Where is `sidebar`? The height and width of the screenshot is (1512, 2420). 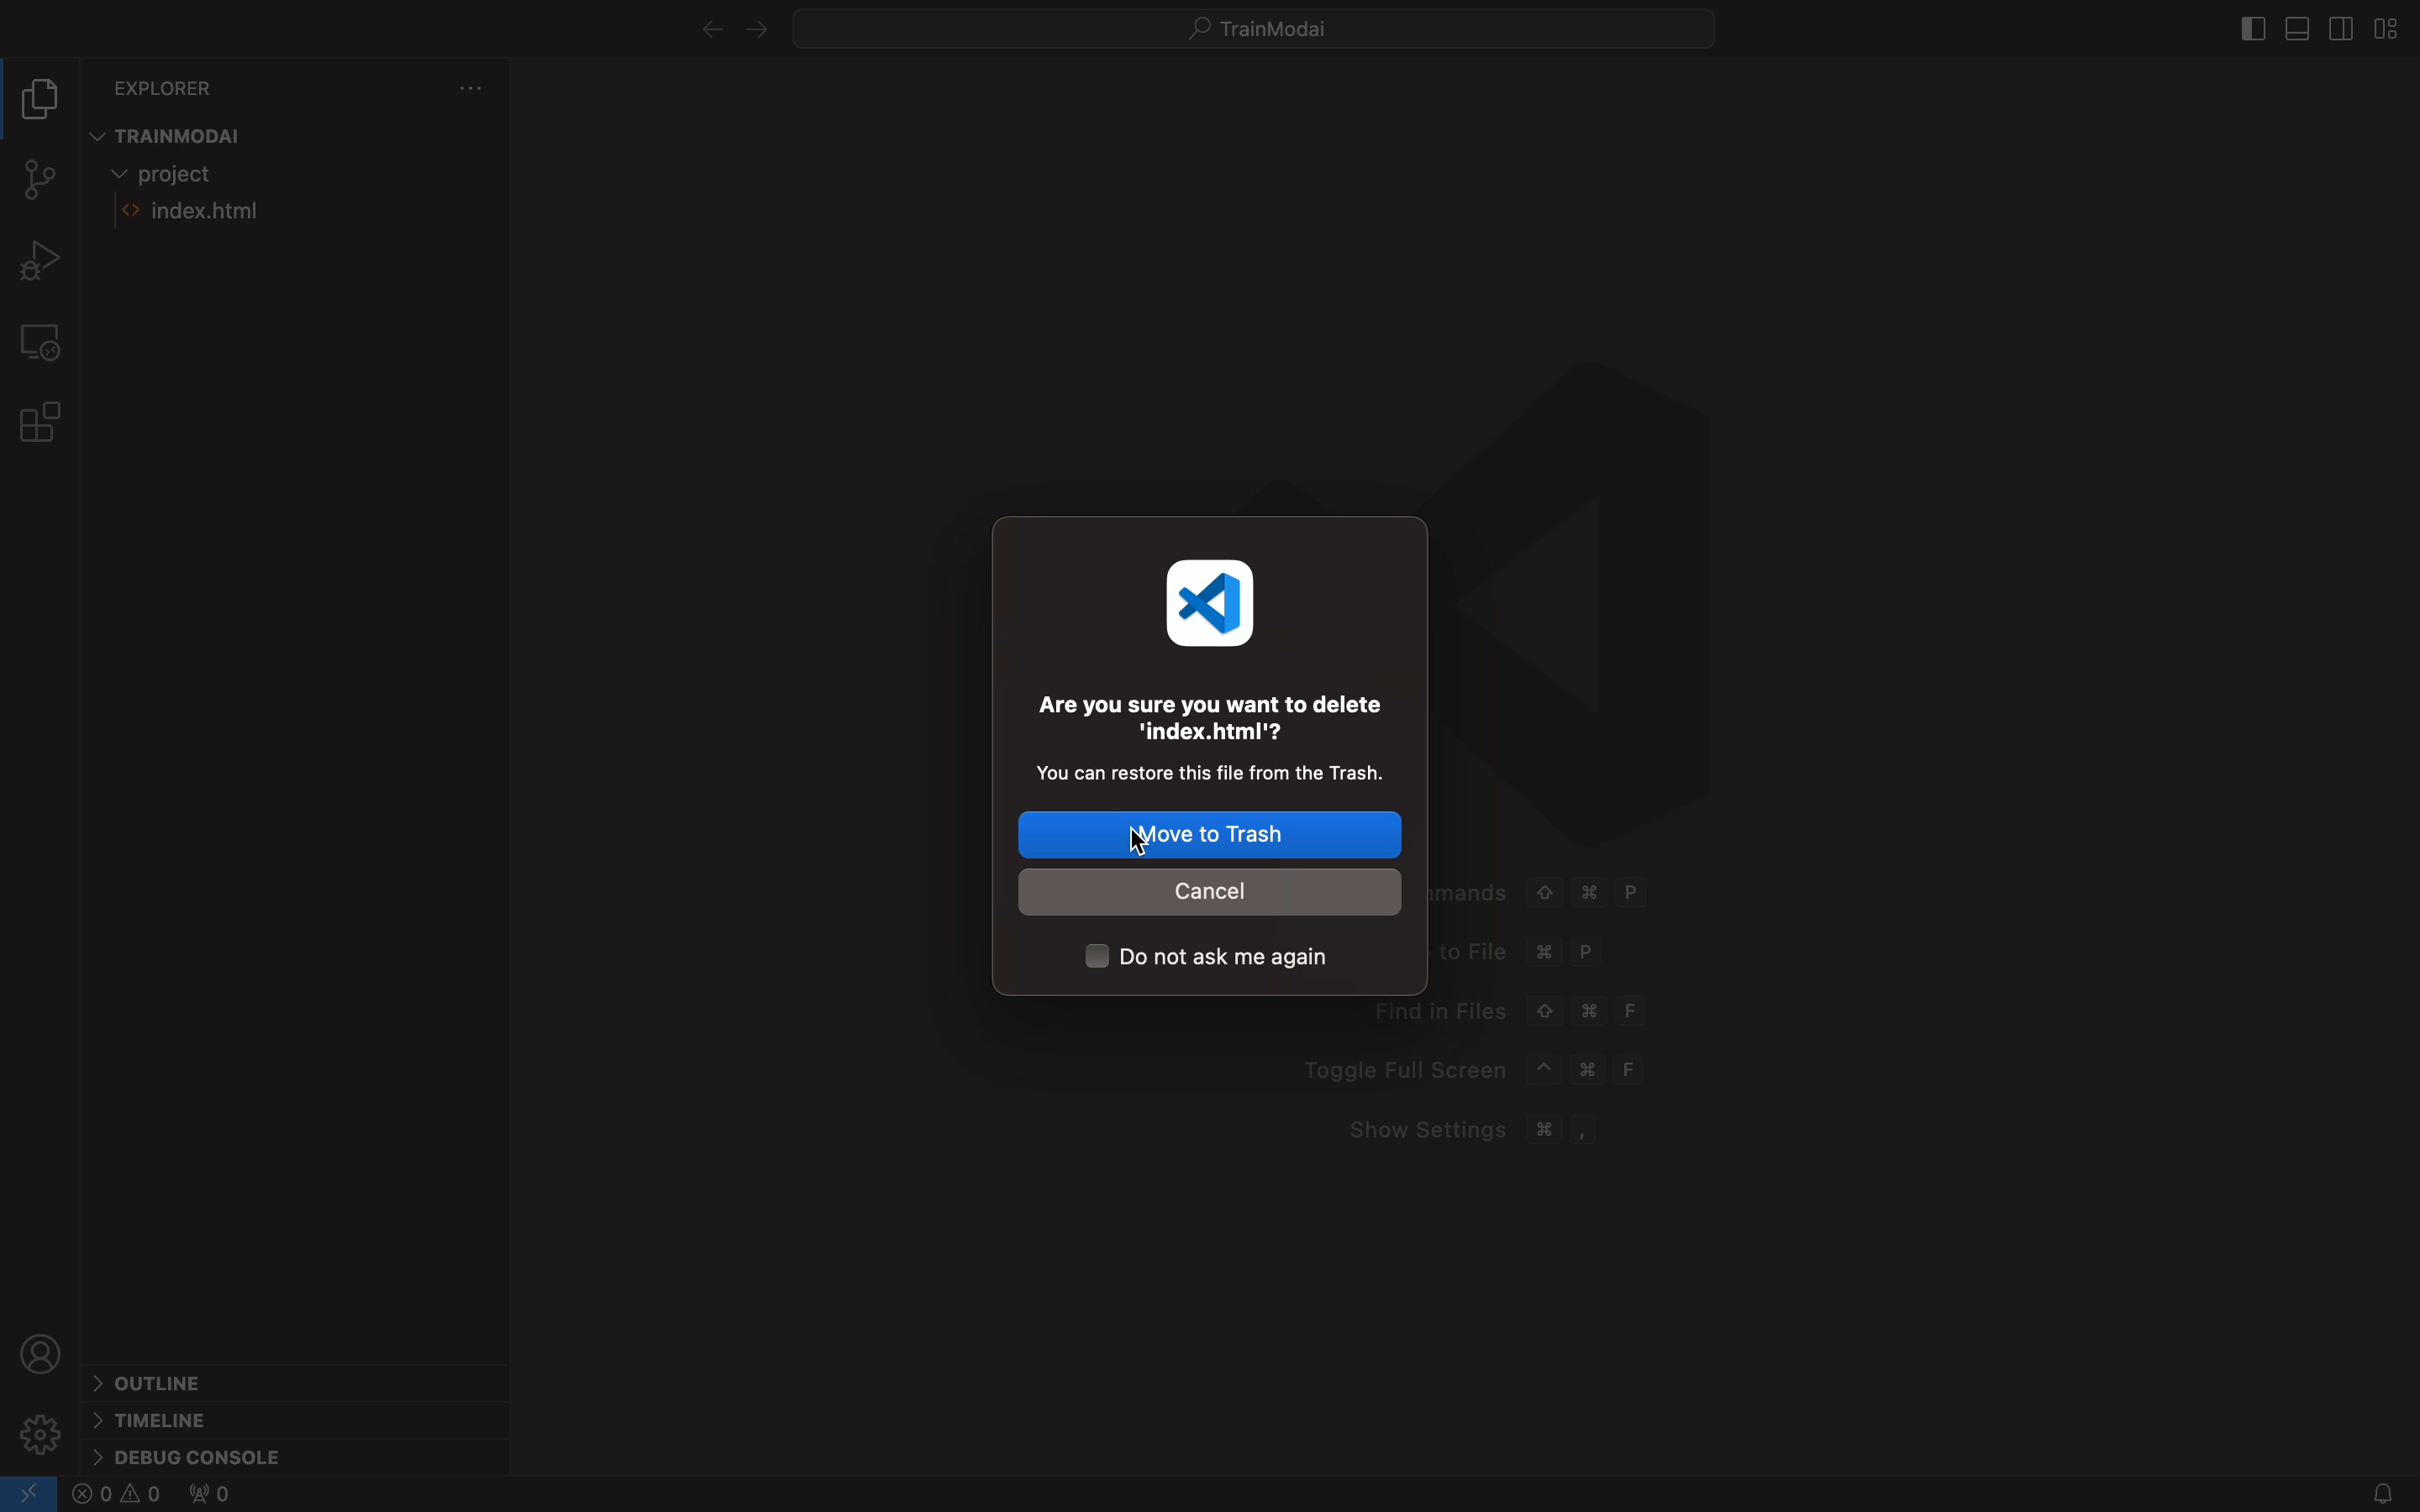 sidebar is located at coordinates (2250, 28).